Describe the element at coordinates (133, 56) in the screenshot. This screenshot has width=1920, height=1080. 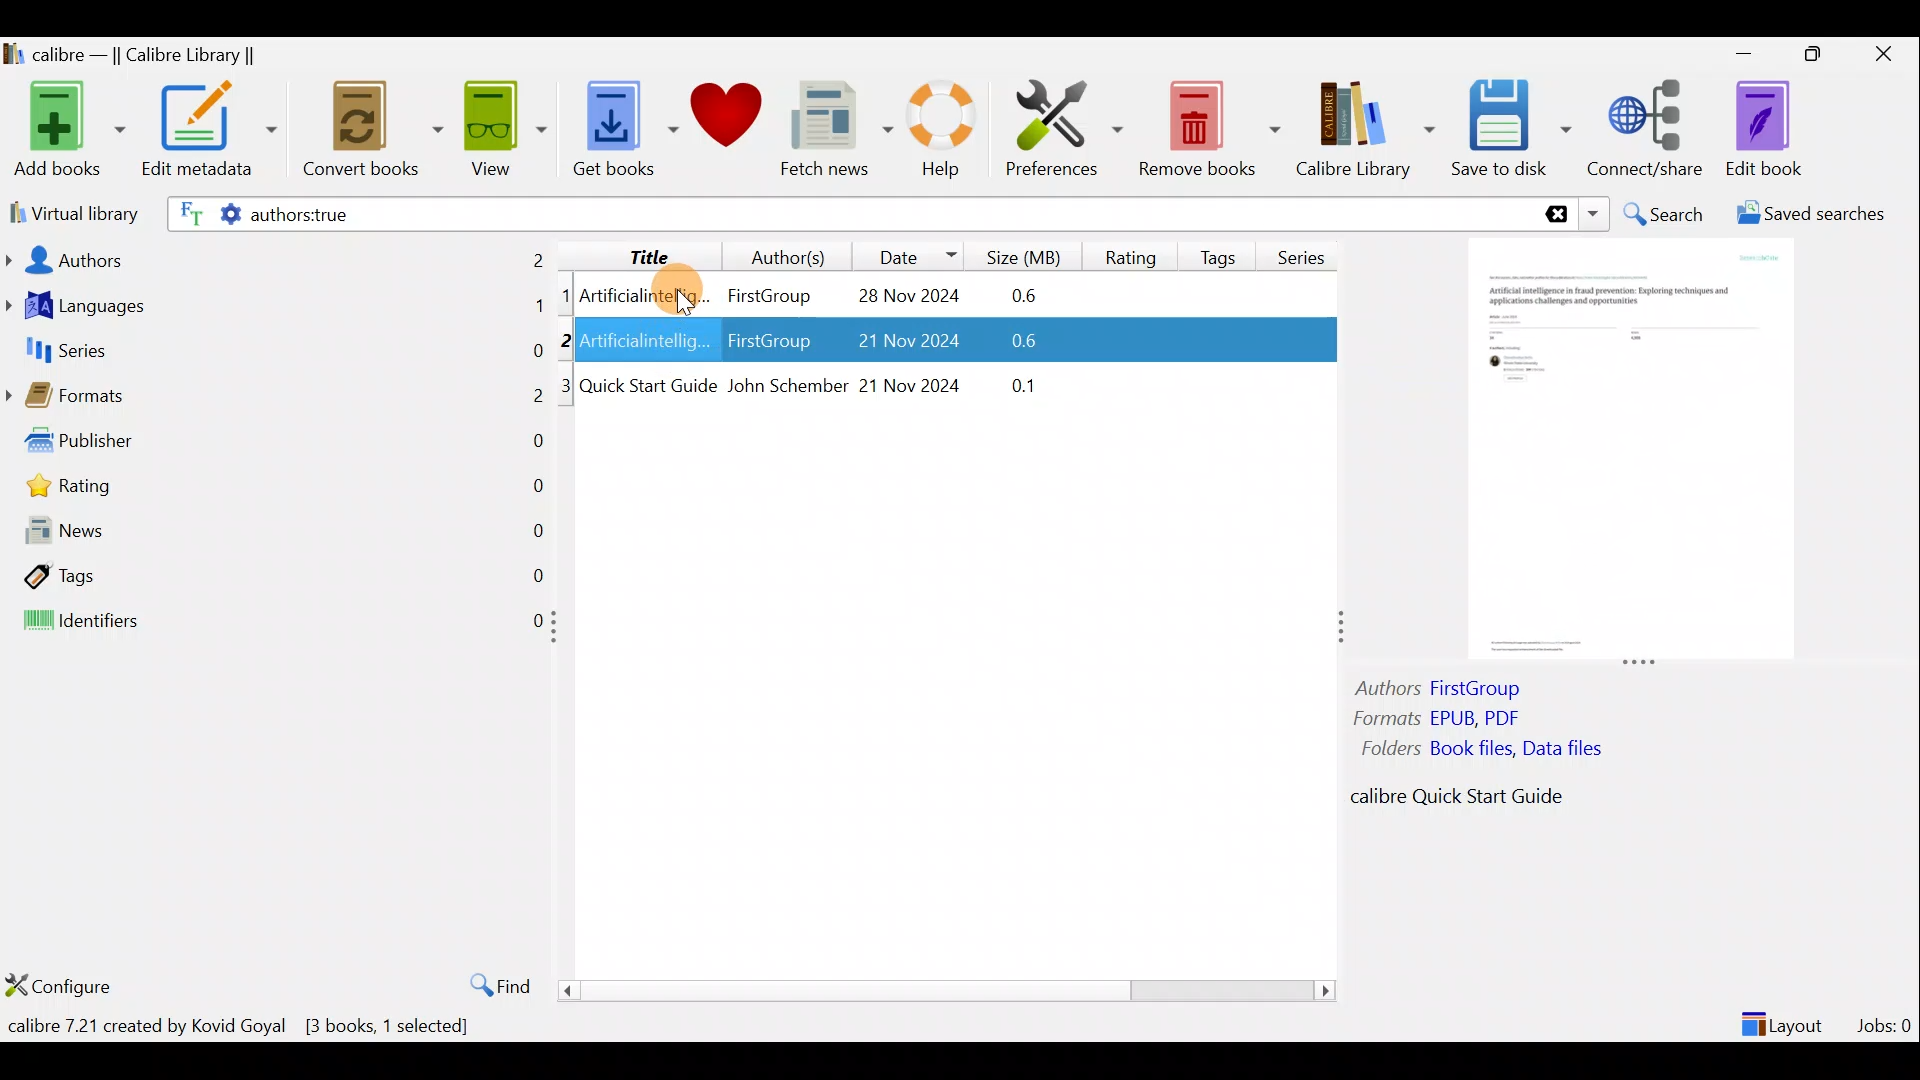
I see `calibre — || Calibre Library ||` at that location.